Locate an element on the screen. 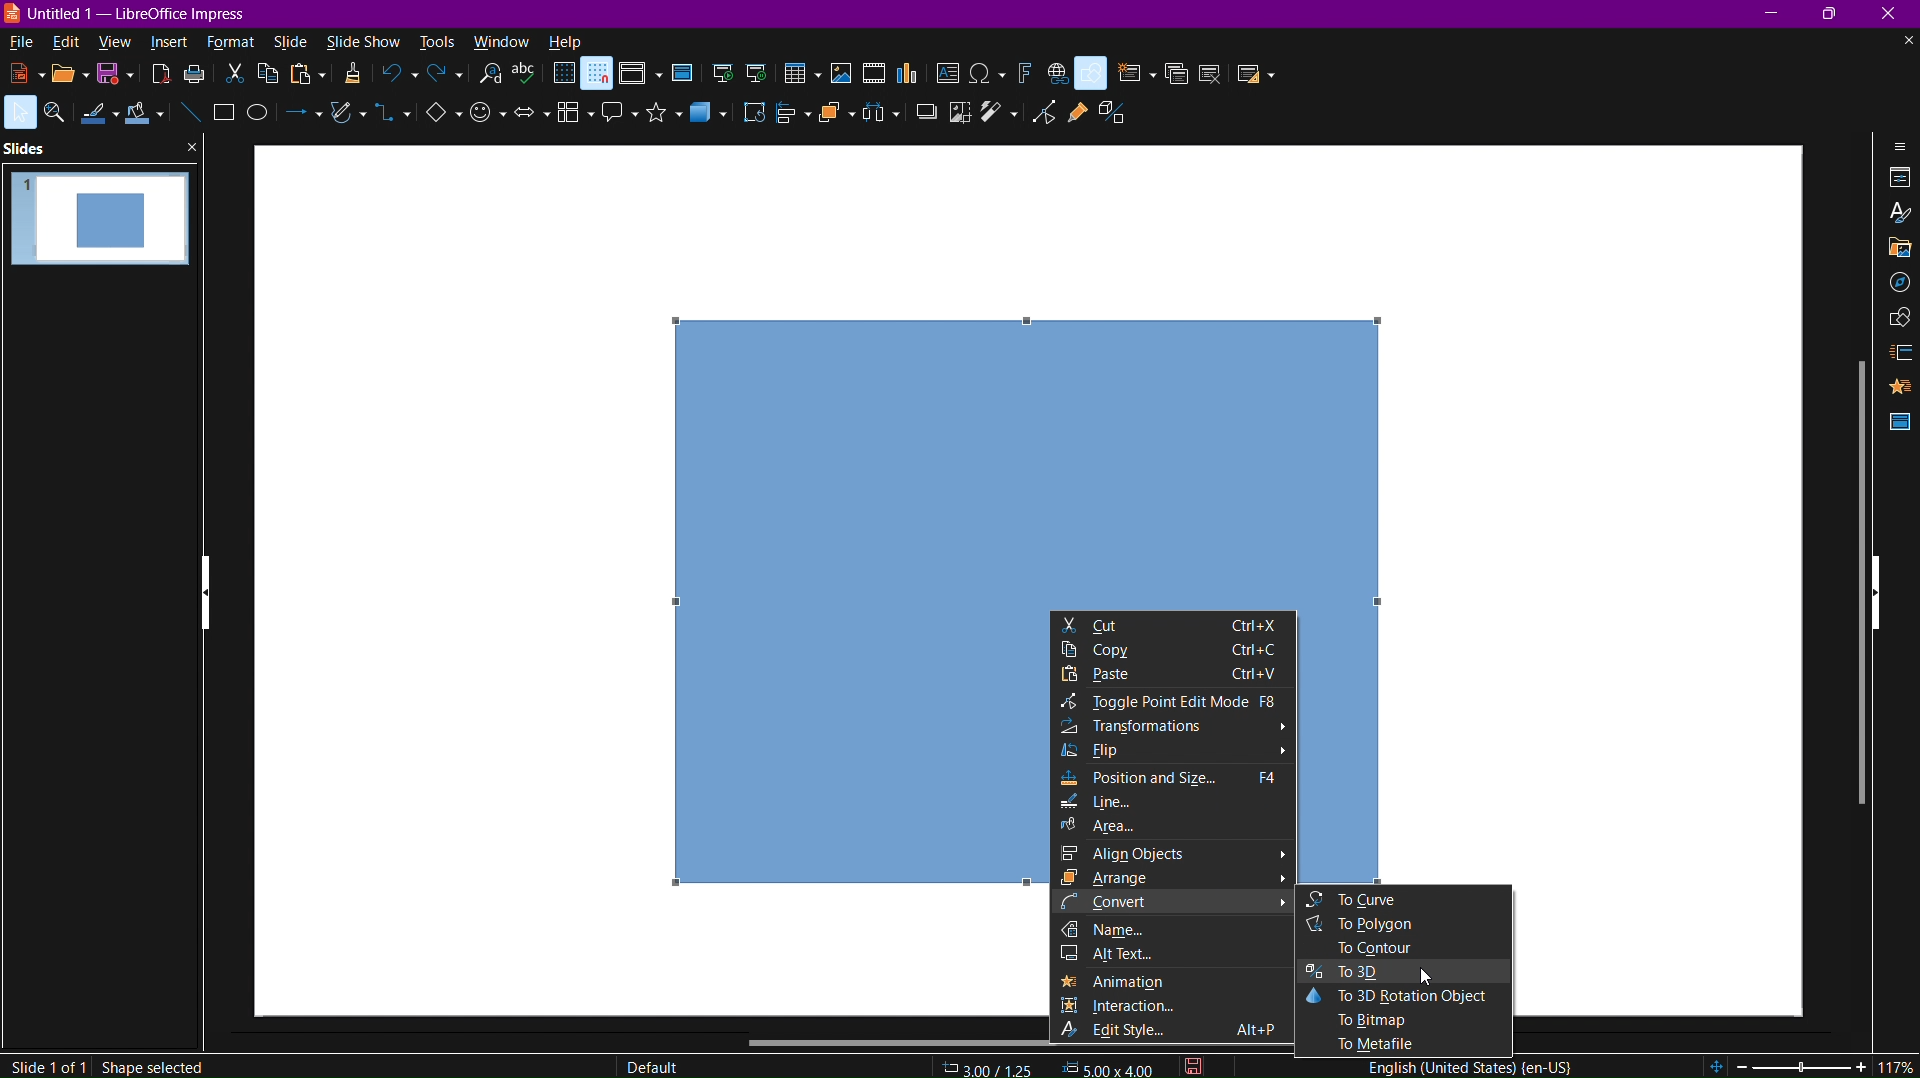  Insert Image is located at coordinates (842, 75).